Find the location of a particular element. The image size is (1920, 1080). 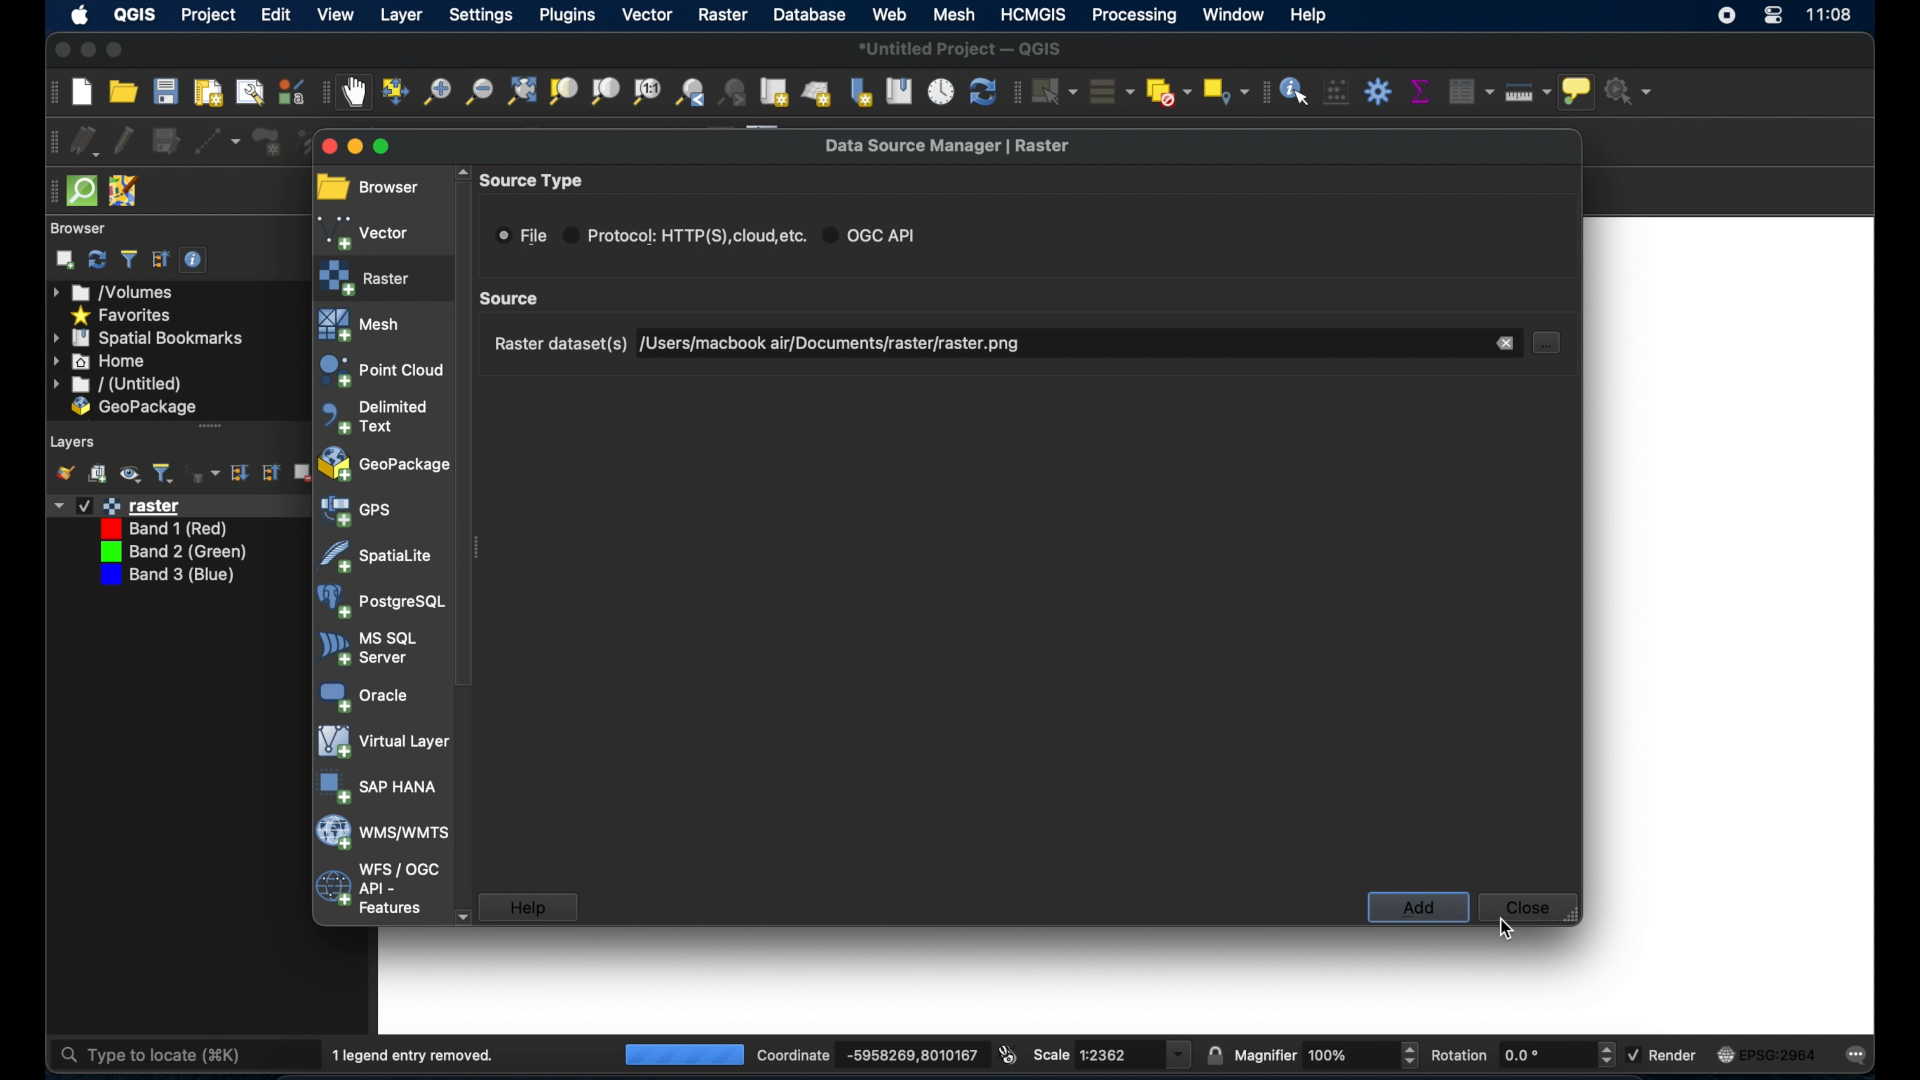

mesh is located at coordinates (361, 326).